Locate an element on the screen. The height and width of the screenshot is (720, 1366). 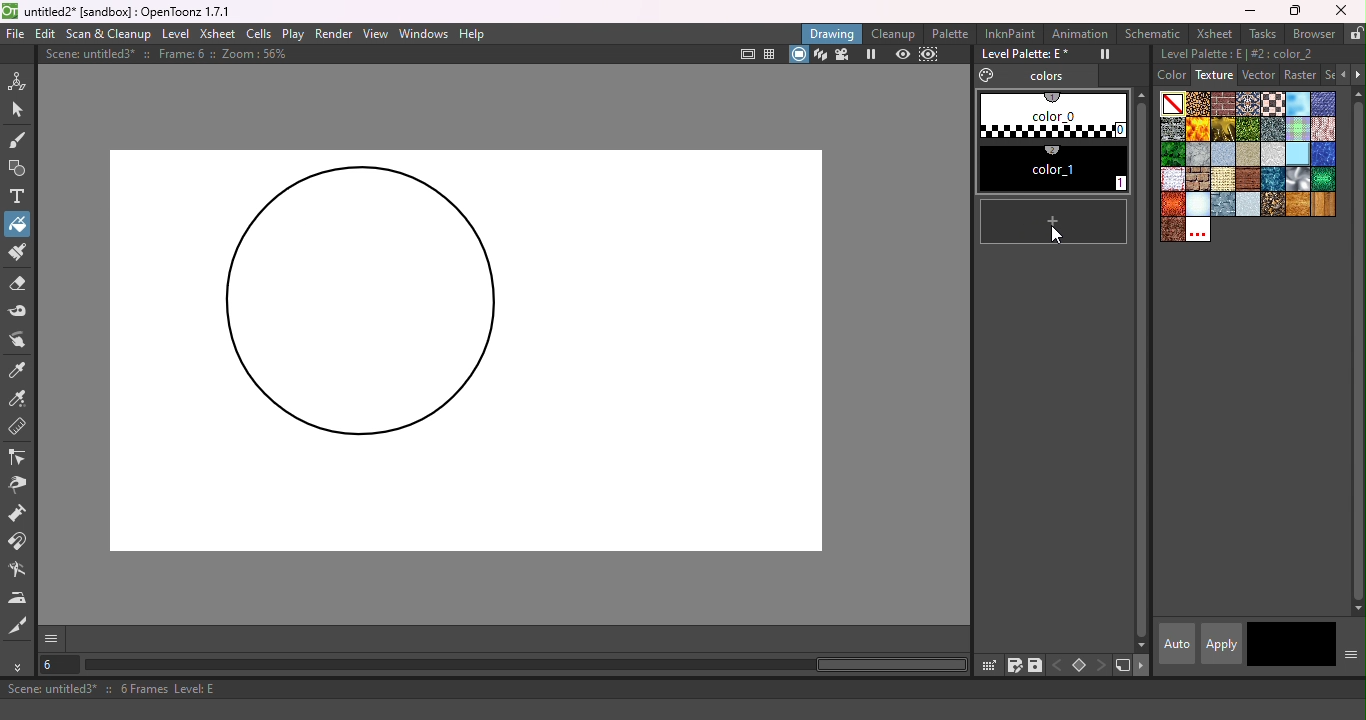
Ironware.bmp is located at coordinates (1273, 129).